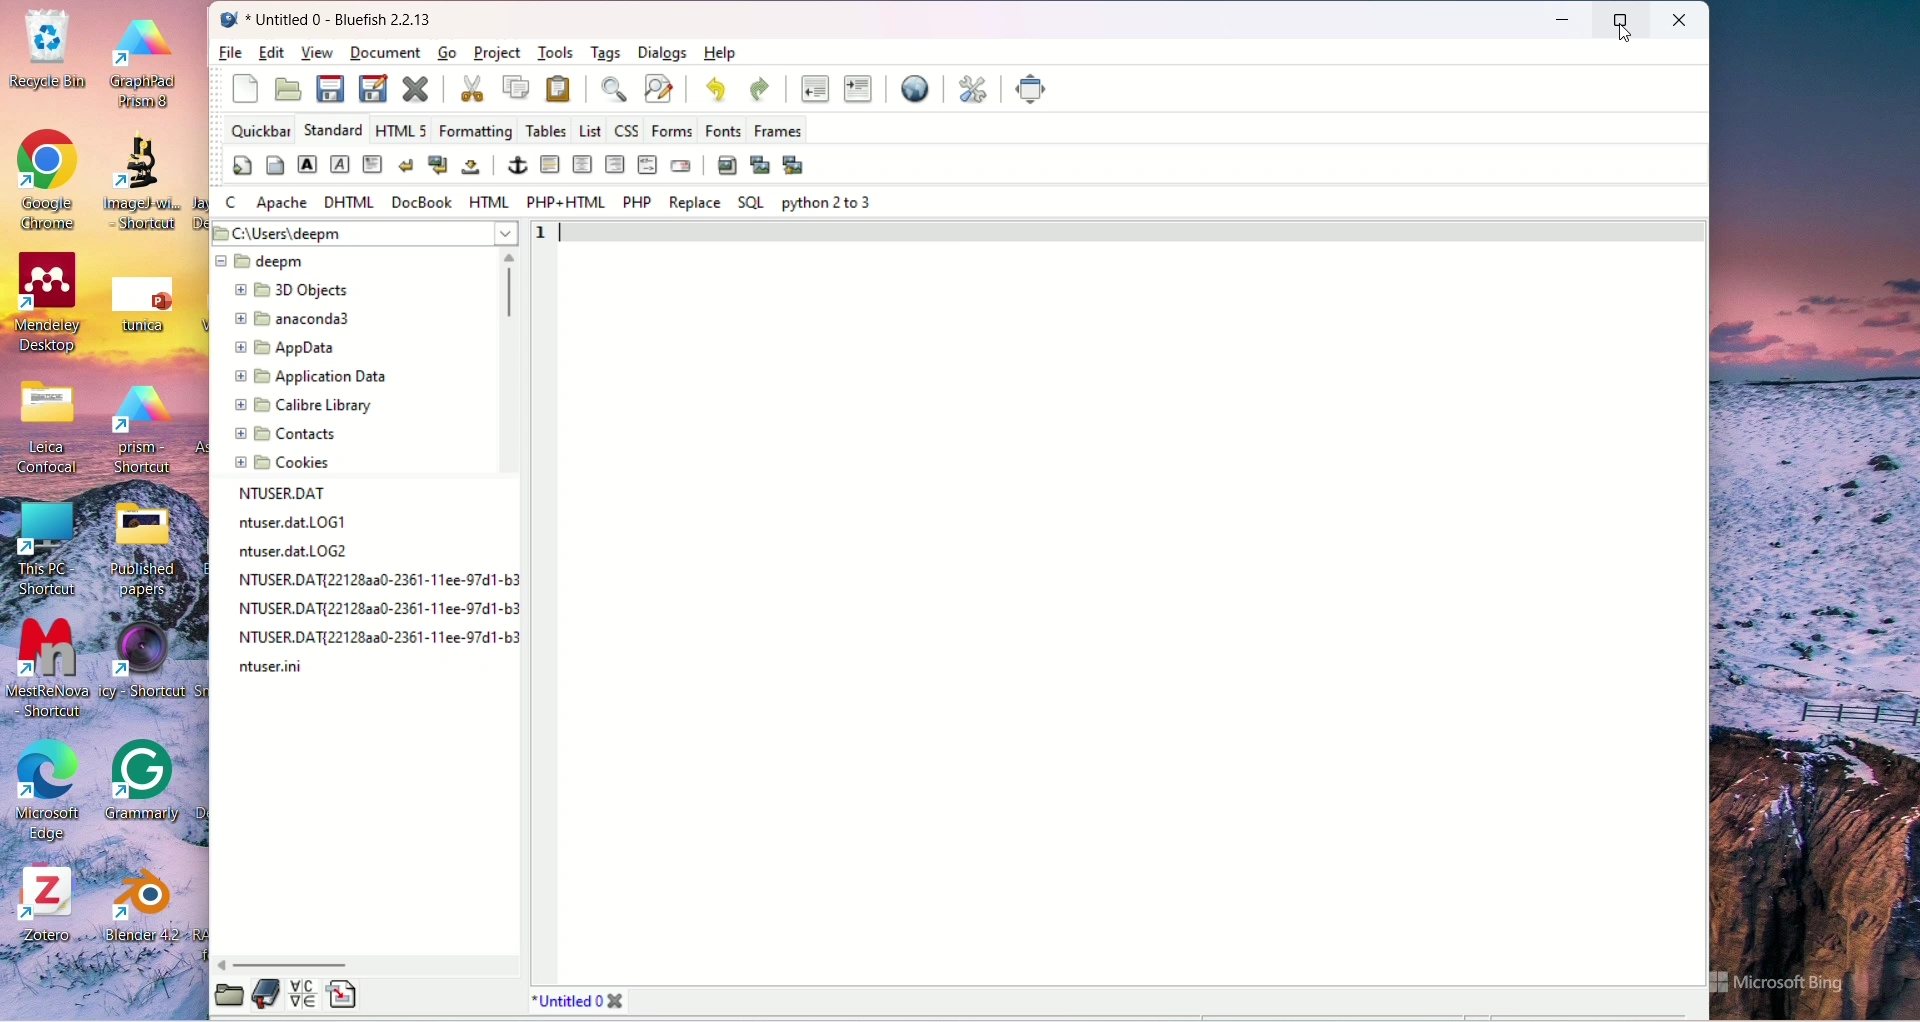 This screenshot has width=1920, height=1022. What do you see at coordinates (52, 909) in the screenshot?
I see `zotero` at bounding box center [52, 909].